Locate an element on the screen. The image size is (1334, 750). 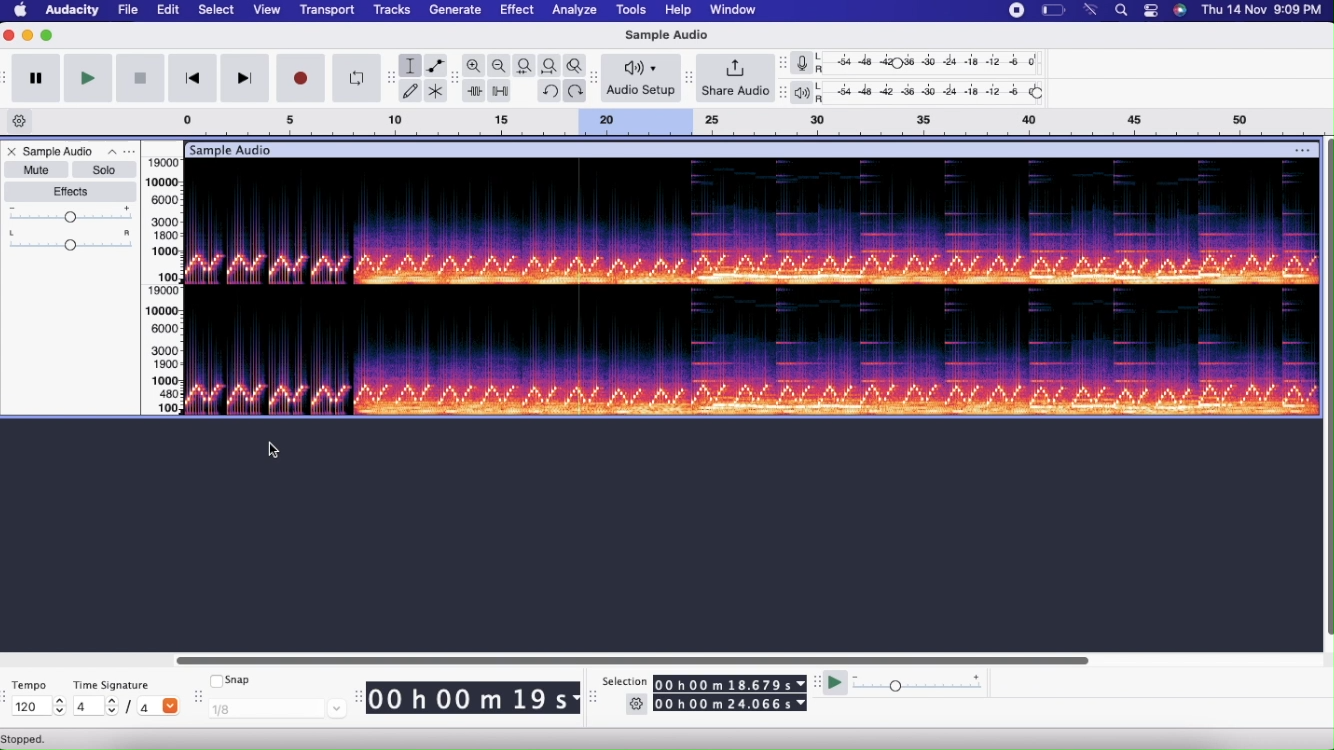
Record is located at coordinates (301, 77).